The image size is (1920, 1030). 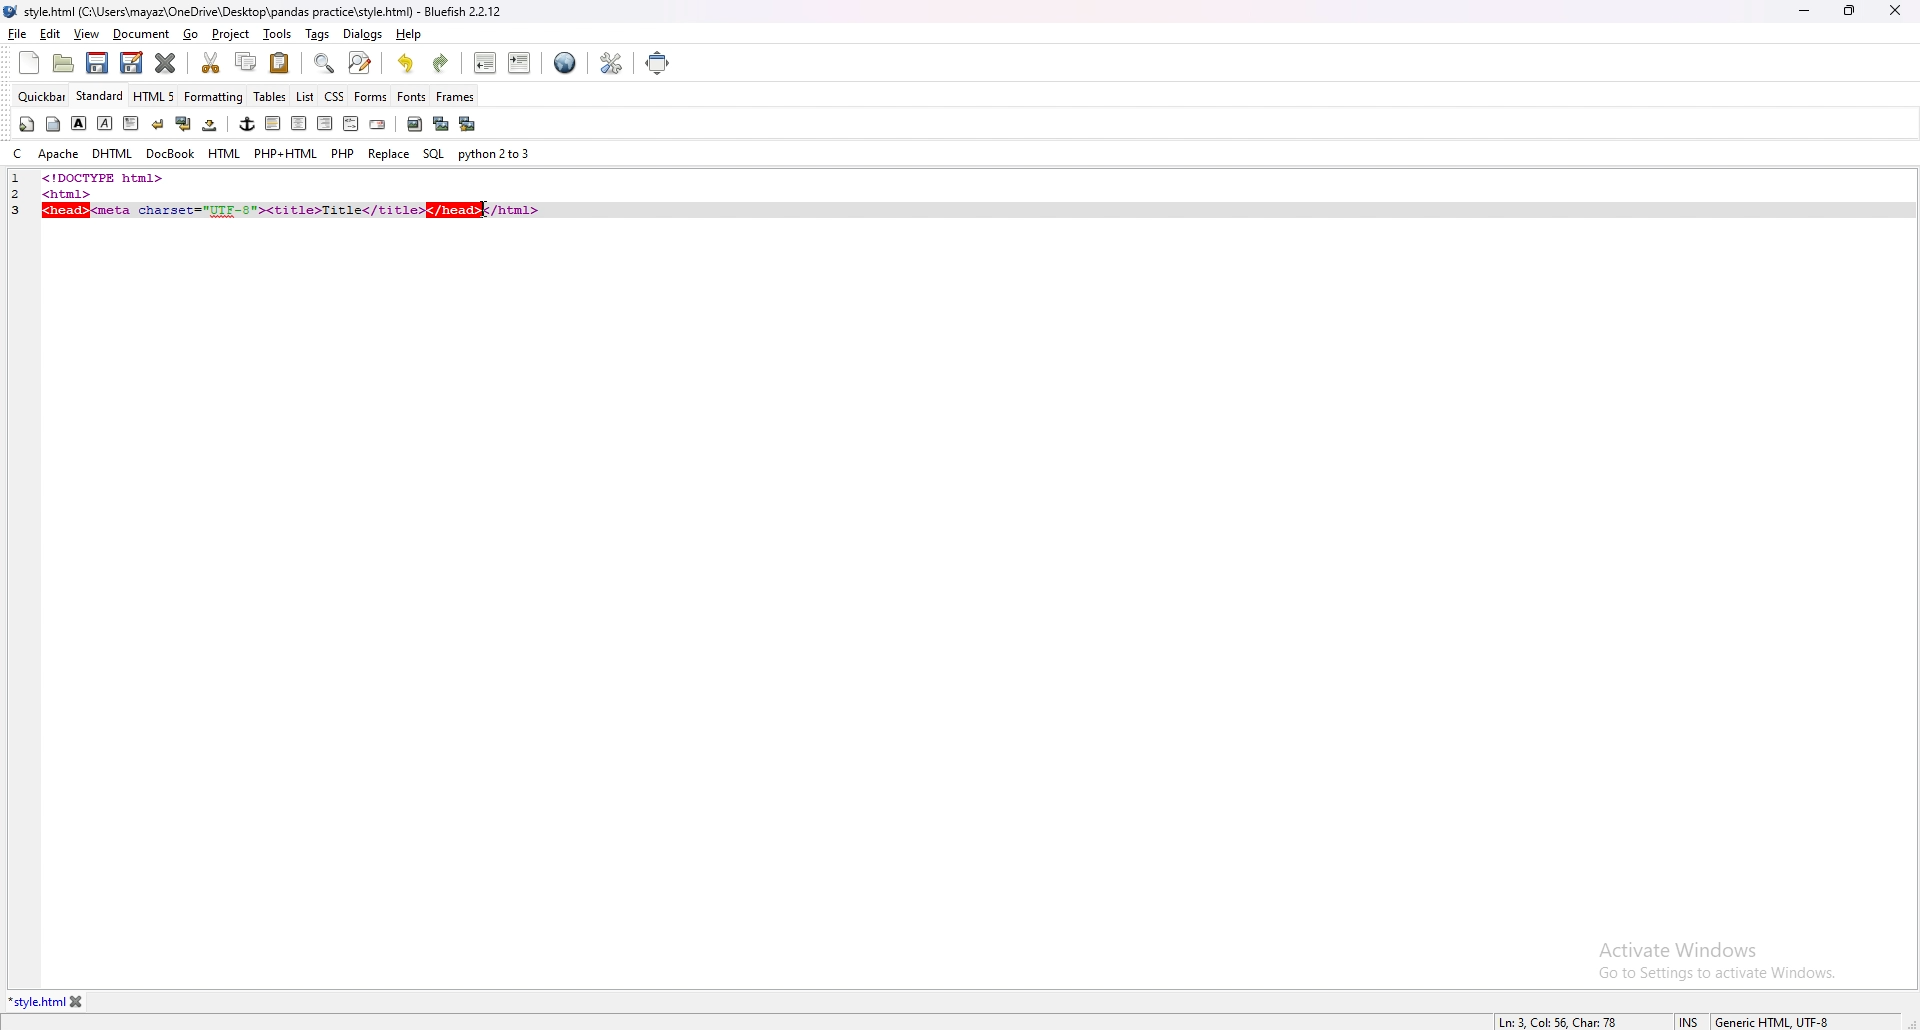 What do you see at coordinates (77, 1002) in the screenshot?
I see `close tab` at bounding box center [77, 1002].